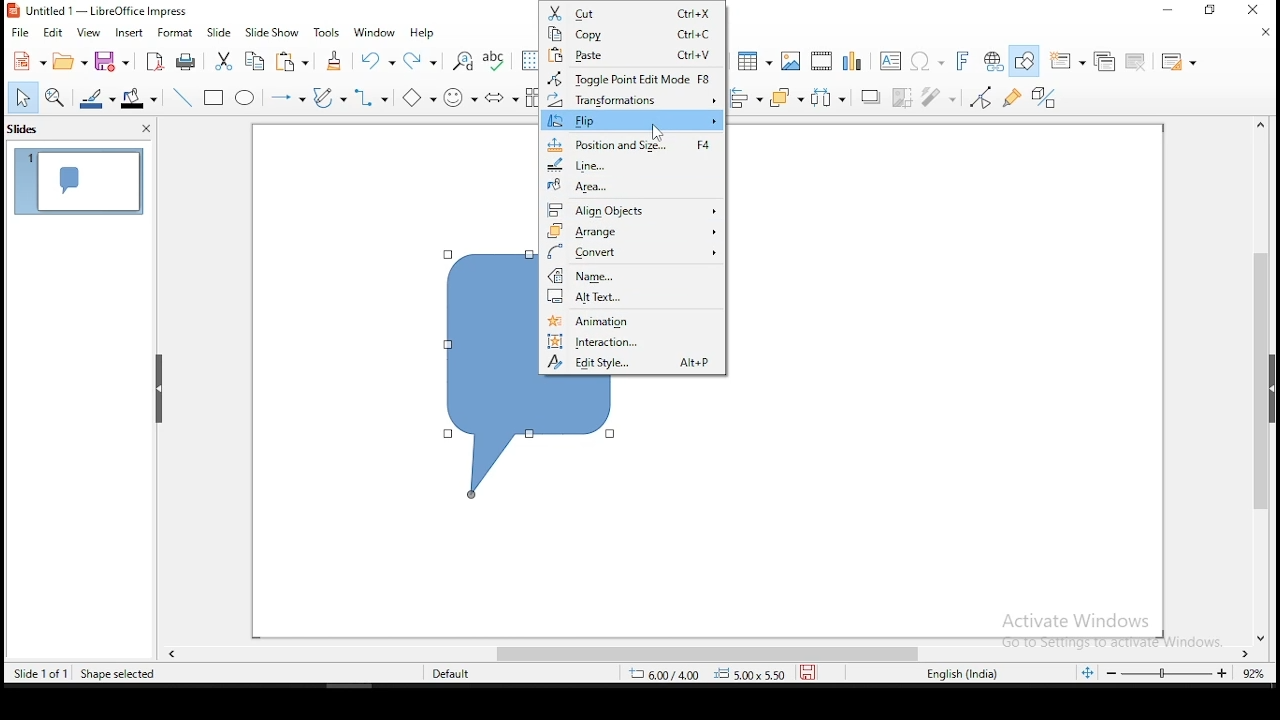 The width and height of the screenshot is (1280, 720). Describe the element at coordinates (854, 60) in the screenshot. I see `charts` at that location.